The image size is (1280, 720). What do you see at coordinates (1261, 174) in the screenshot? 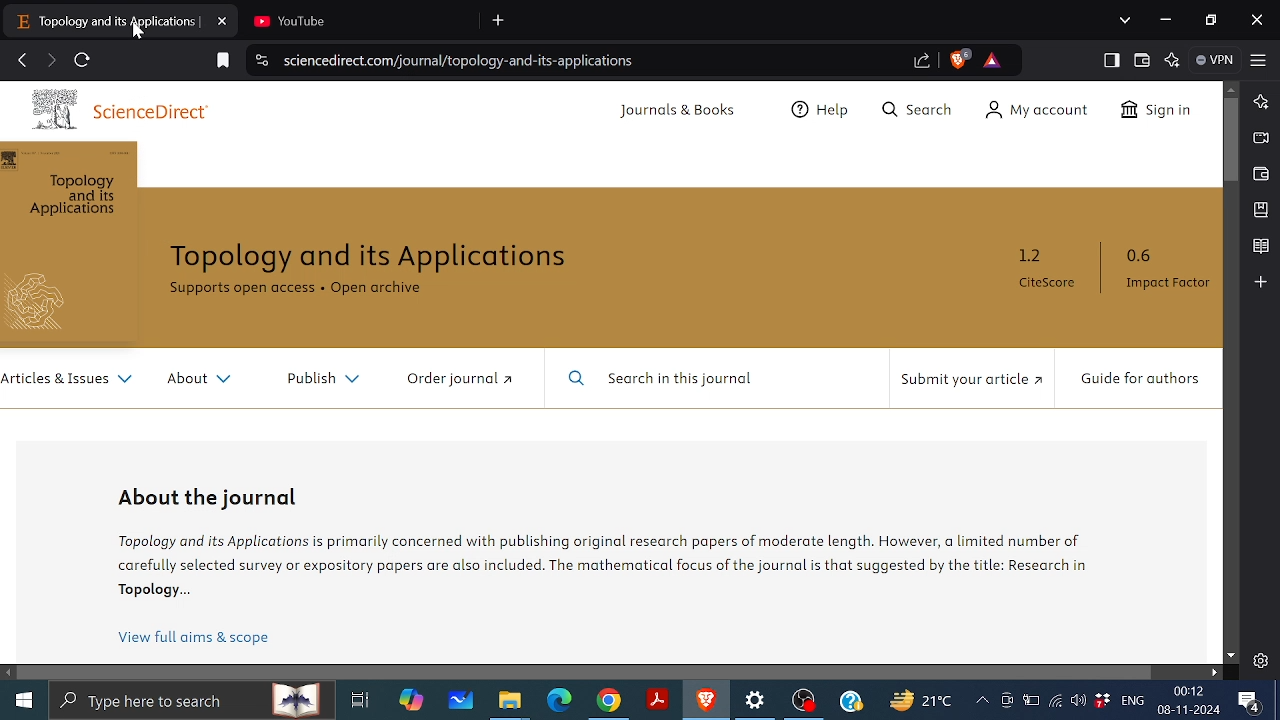
I see `Wallet` at bounding box center [1261, 174].